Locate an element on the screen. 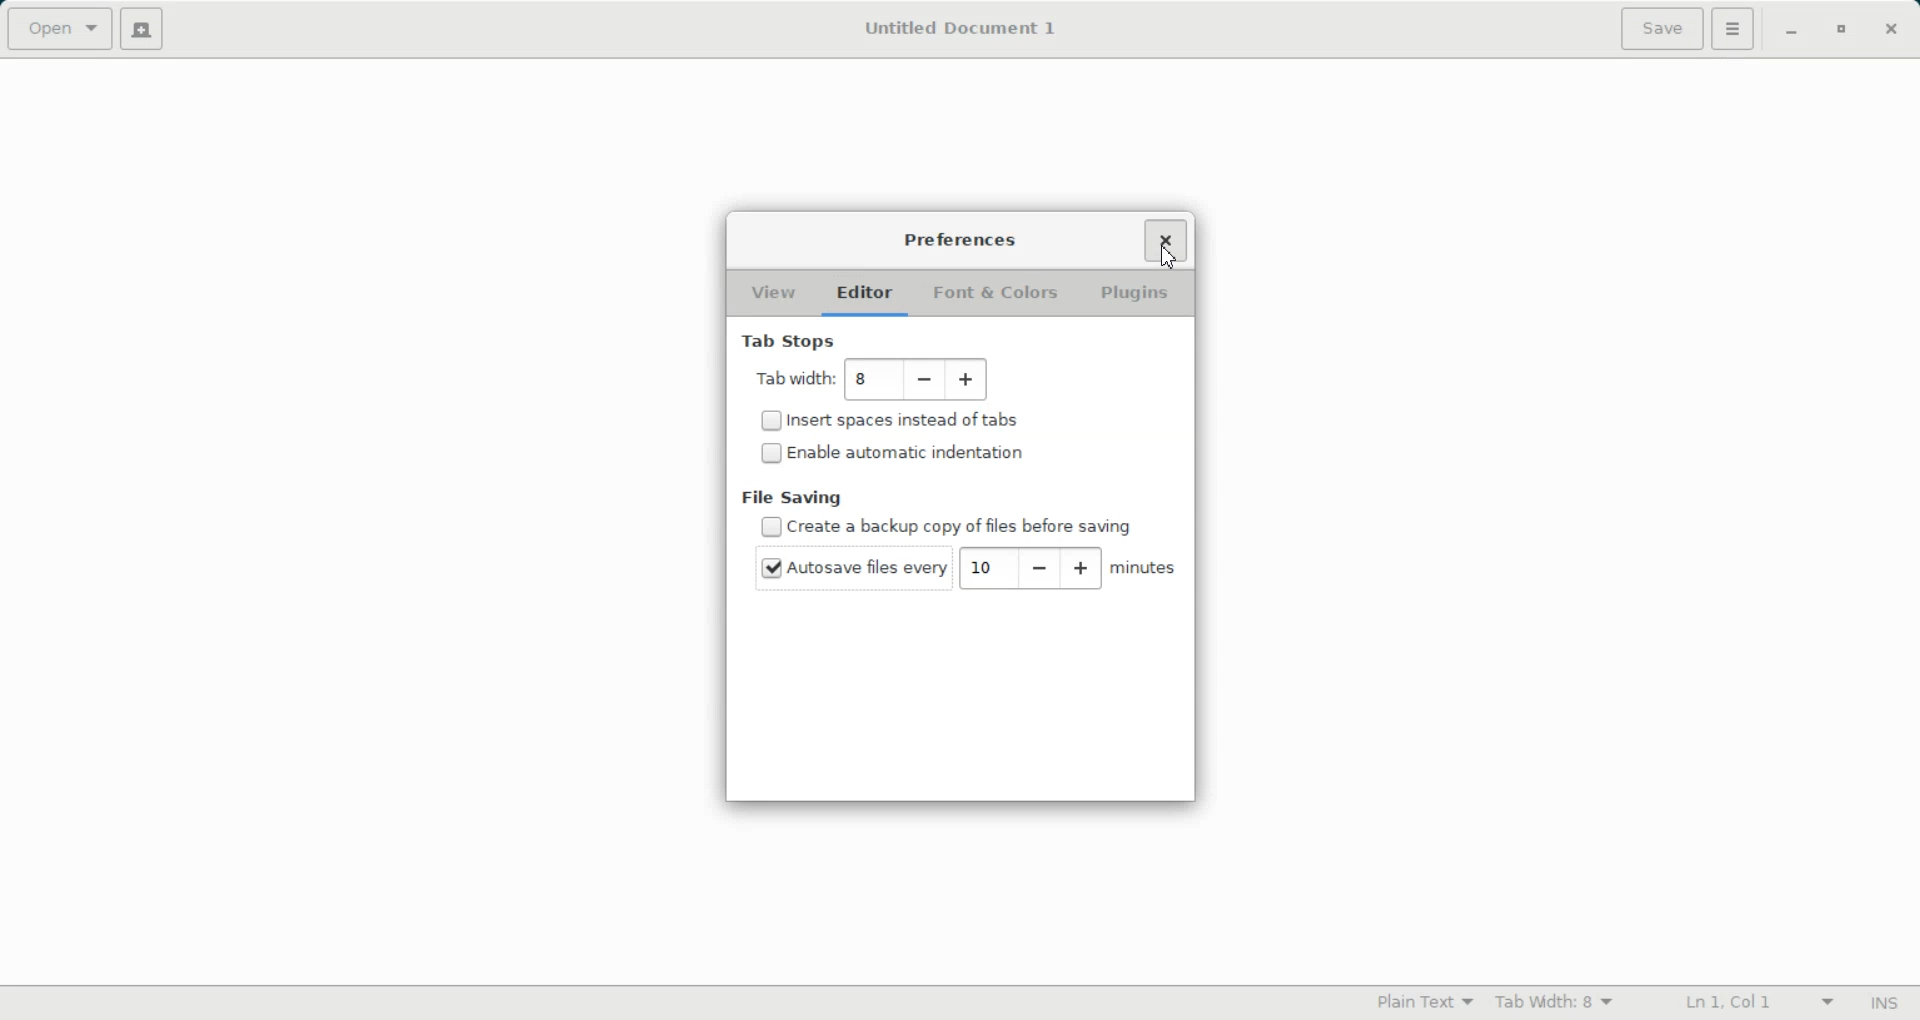  10 is located at coordinates (979, 565).